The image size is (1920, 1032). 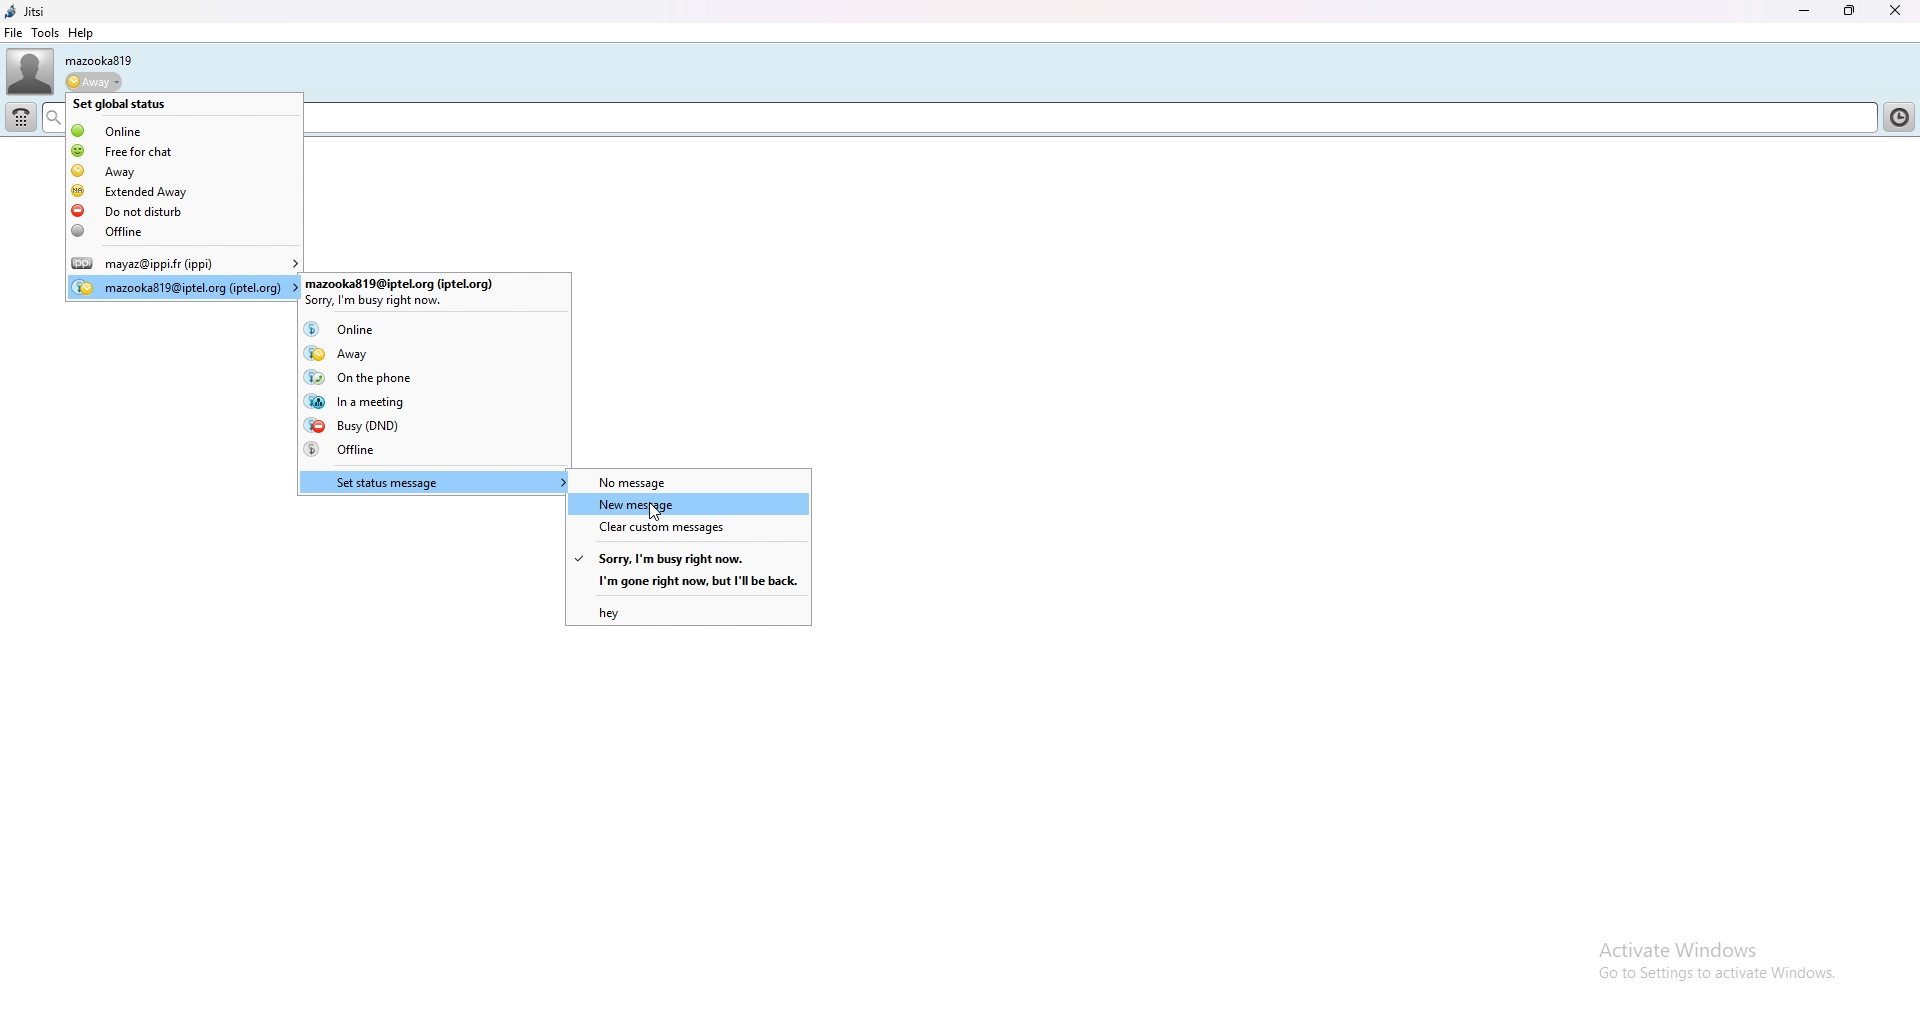 What do you see at coordinates (427, 482) in the screenshot?
I see `set status message` at bounding box center [427, 482].